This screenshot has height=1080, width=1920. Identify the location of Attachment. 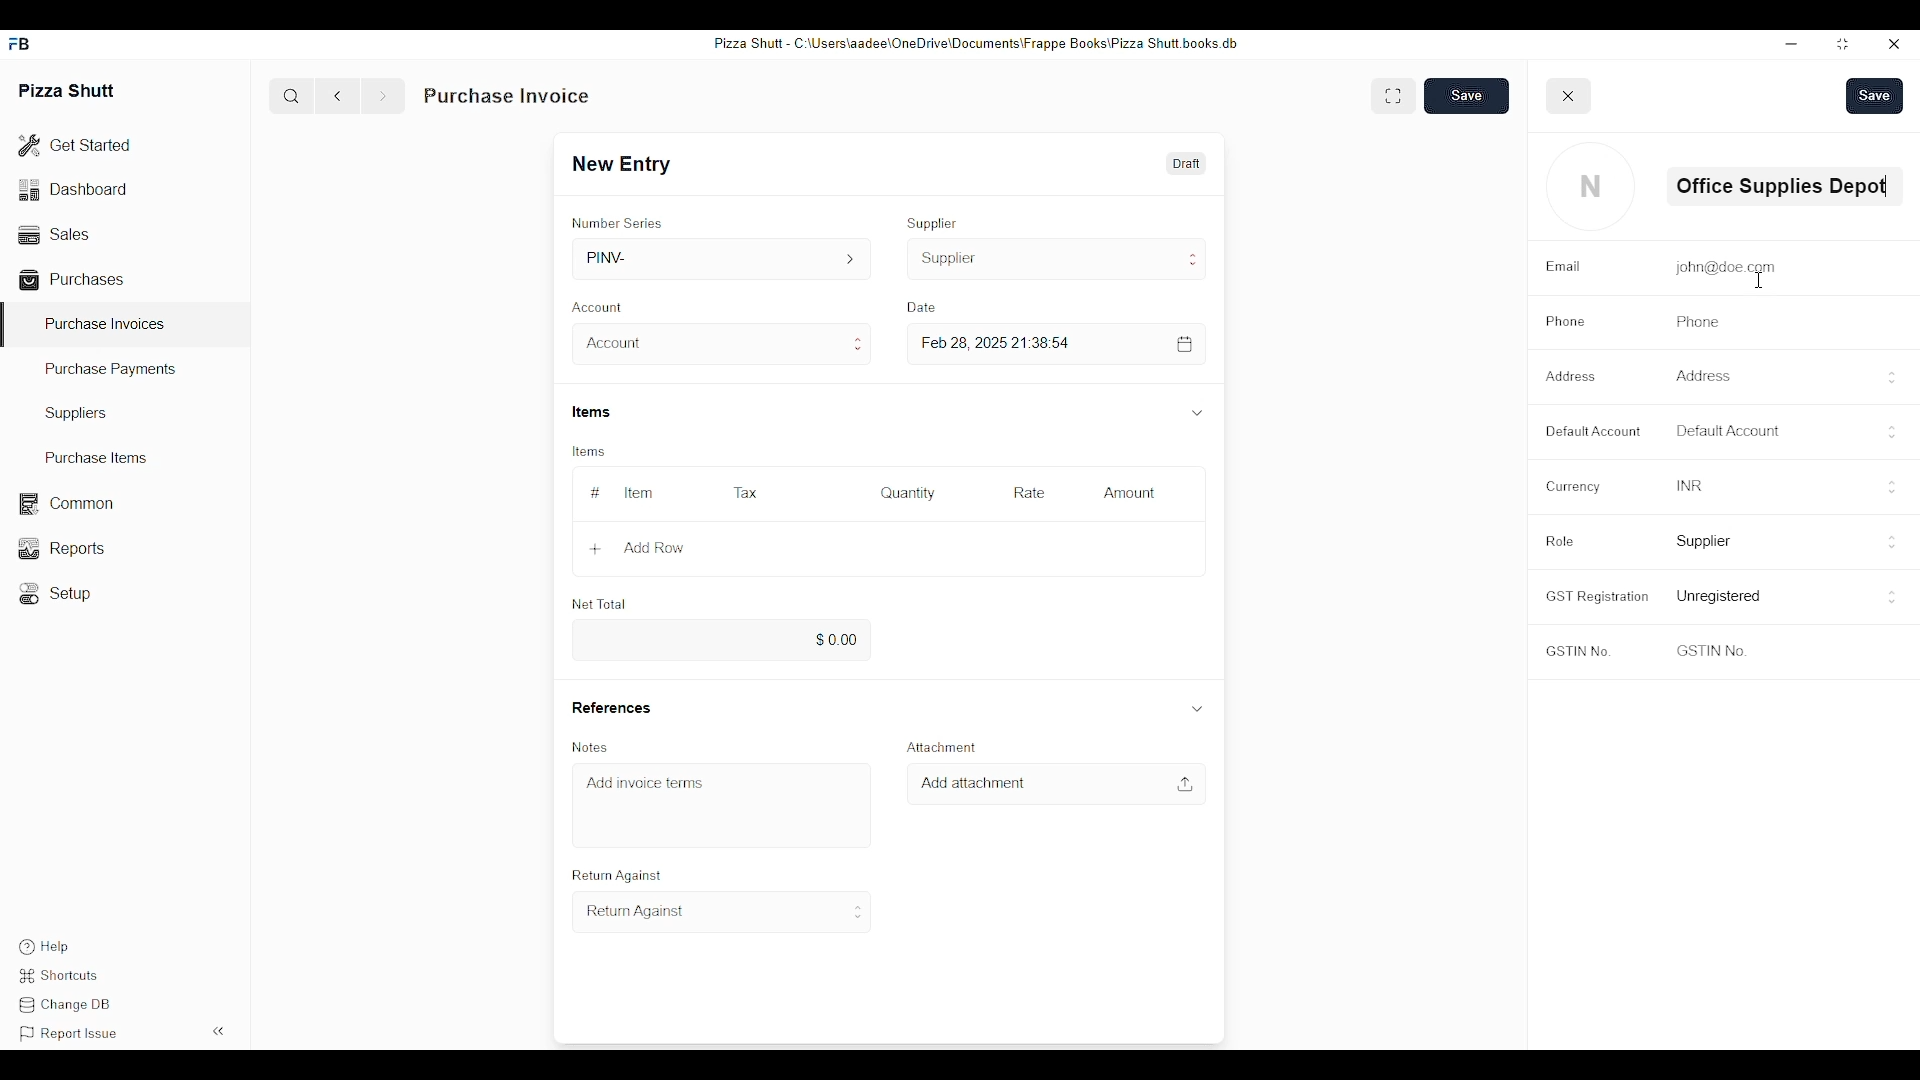
(938, 747).